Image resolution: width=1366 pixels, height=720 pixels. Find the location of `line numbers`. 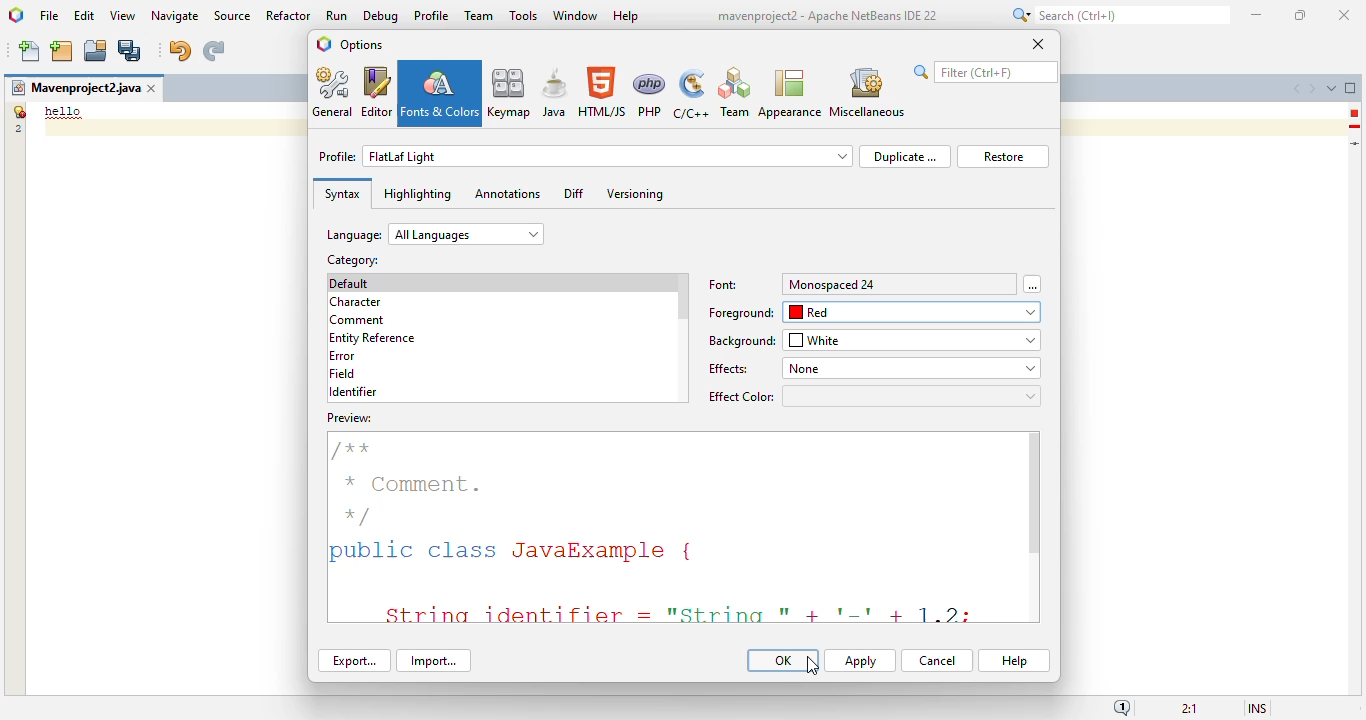

line numbers is located at coordinates (17, 119).